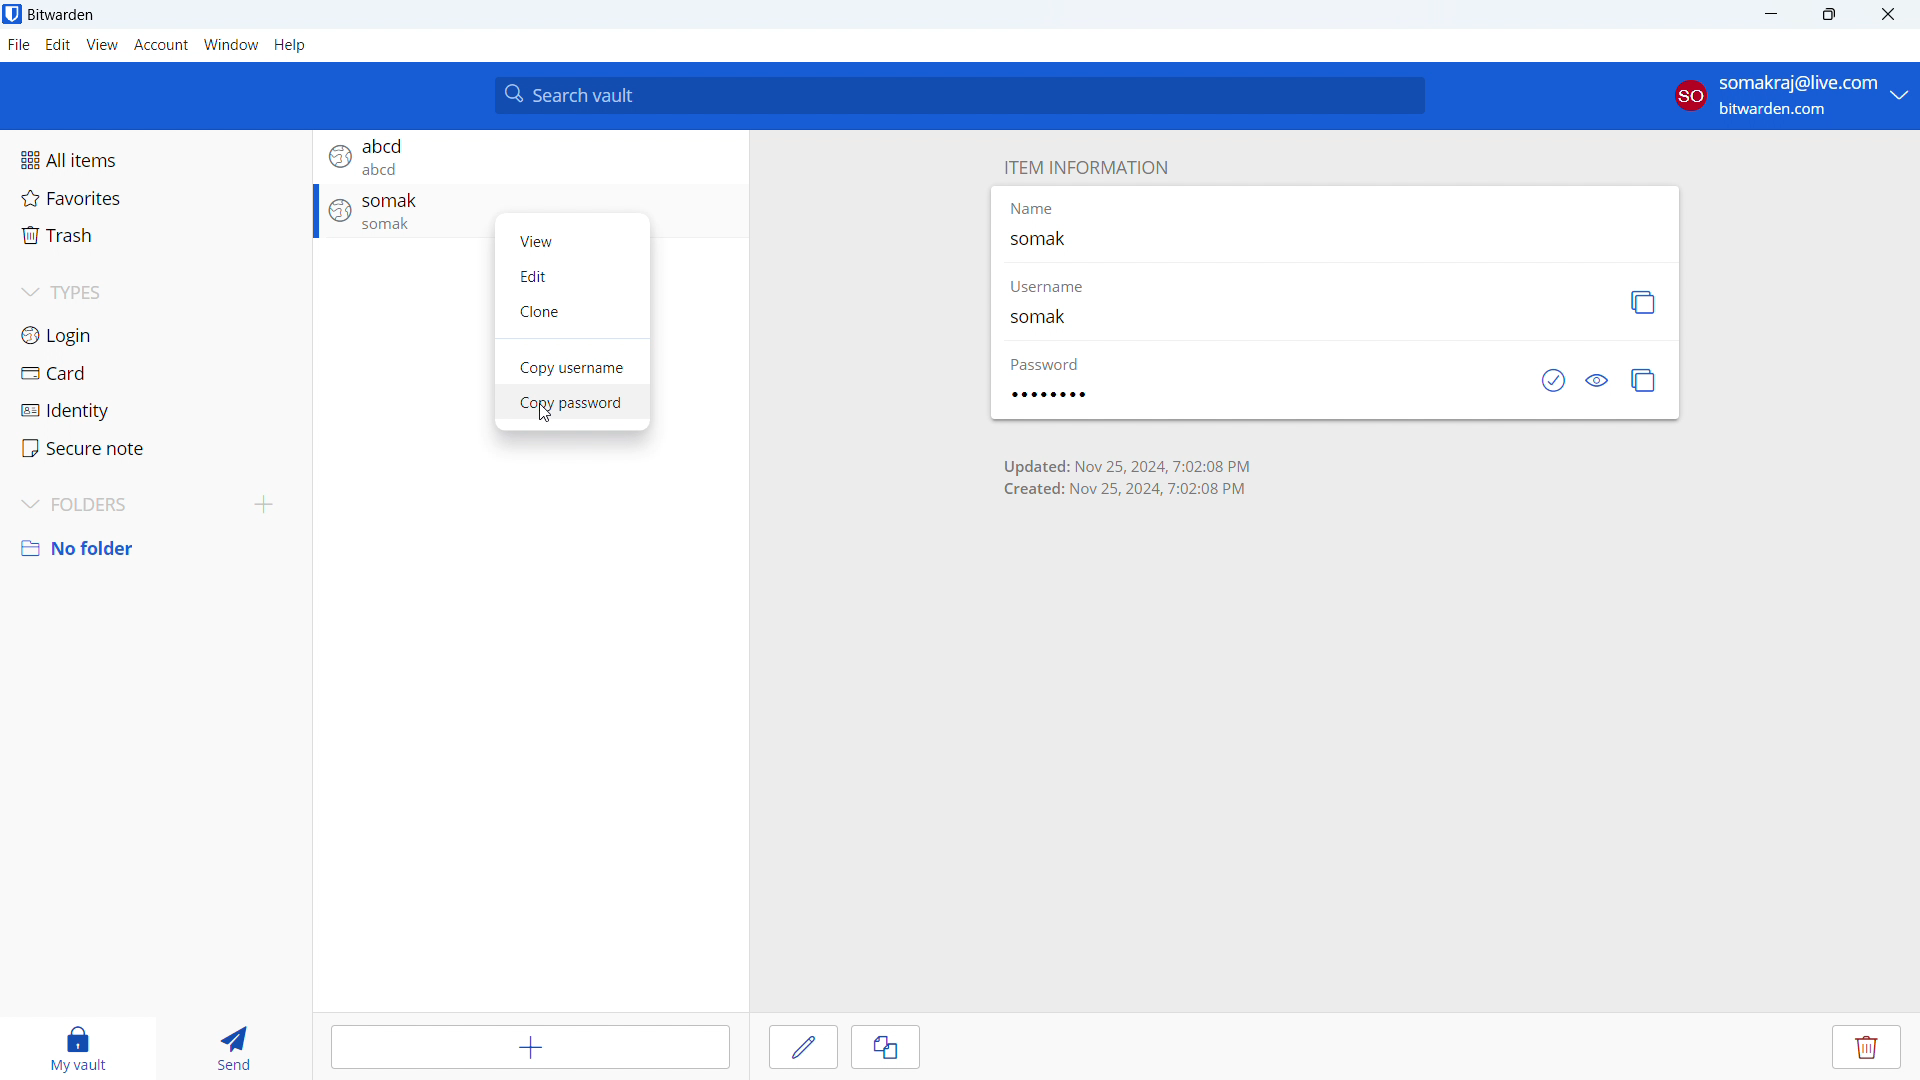 Image resolution: width=1920 pixels, height=1080 pixels. What do you see at coordinates (1128, 478) in the screenshot?
I see `entry update and creation timings` at bounding box center [1128, 478].